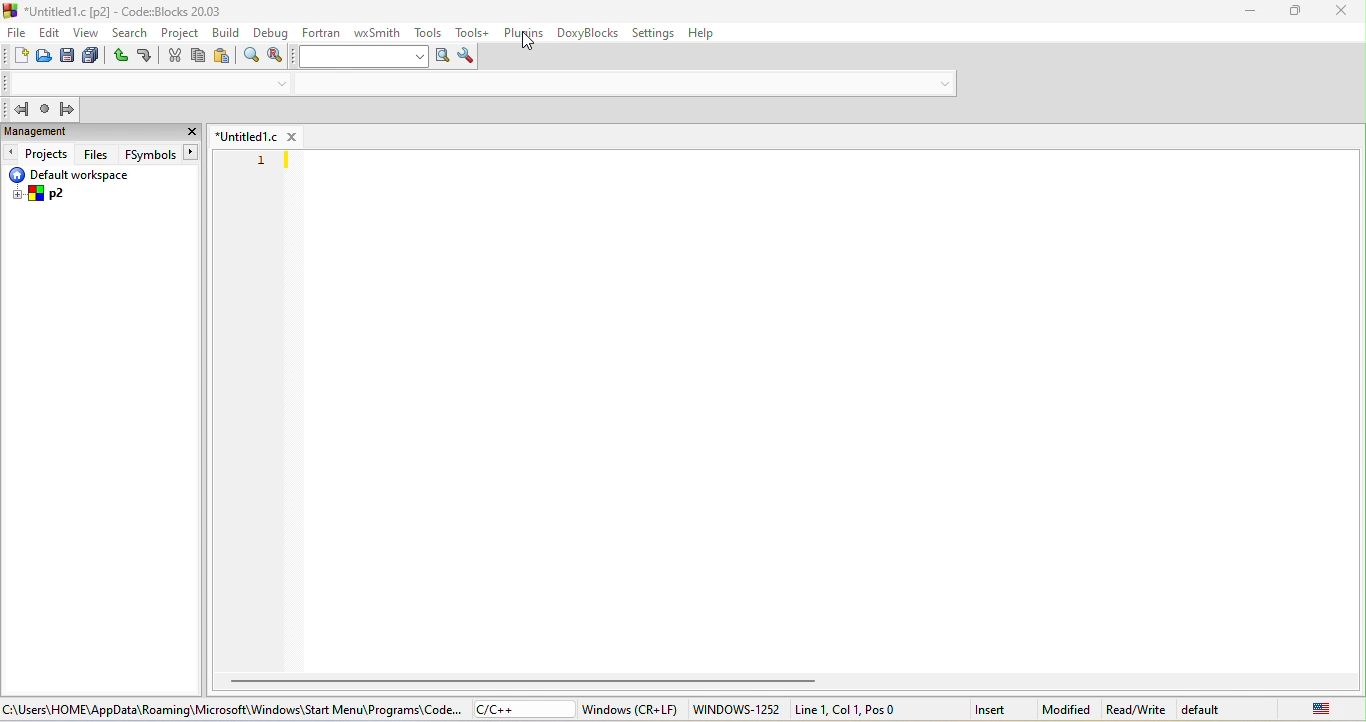 This screenshot has height=722, width=1366. Describe the element at coordinates (1321, 710) in the screenshot. I see `united state` at that location.